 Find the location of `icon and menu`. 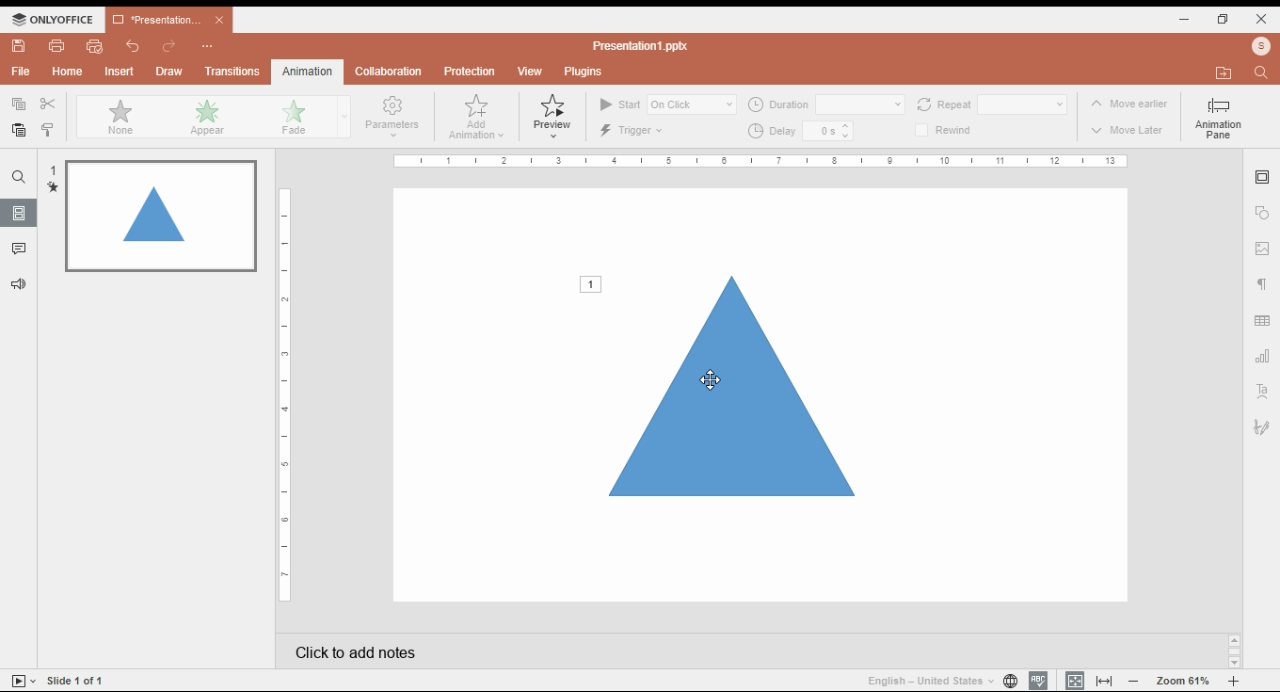

icon and menu is located at coordinates (54, 19).